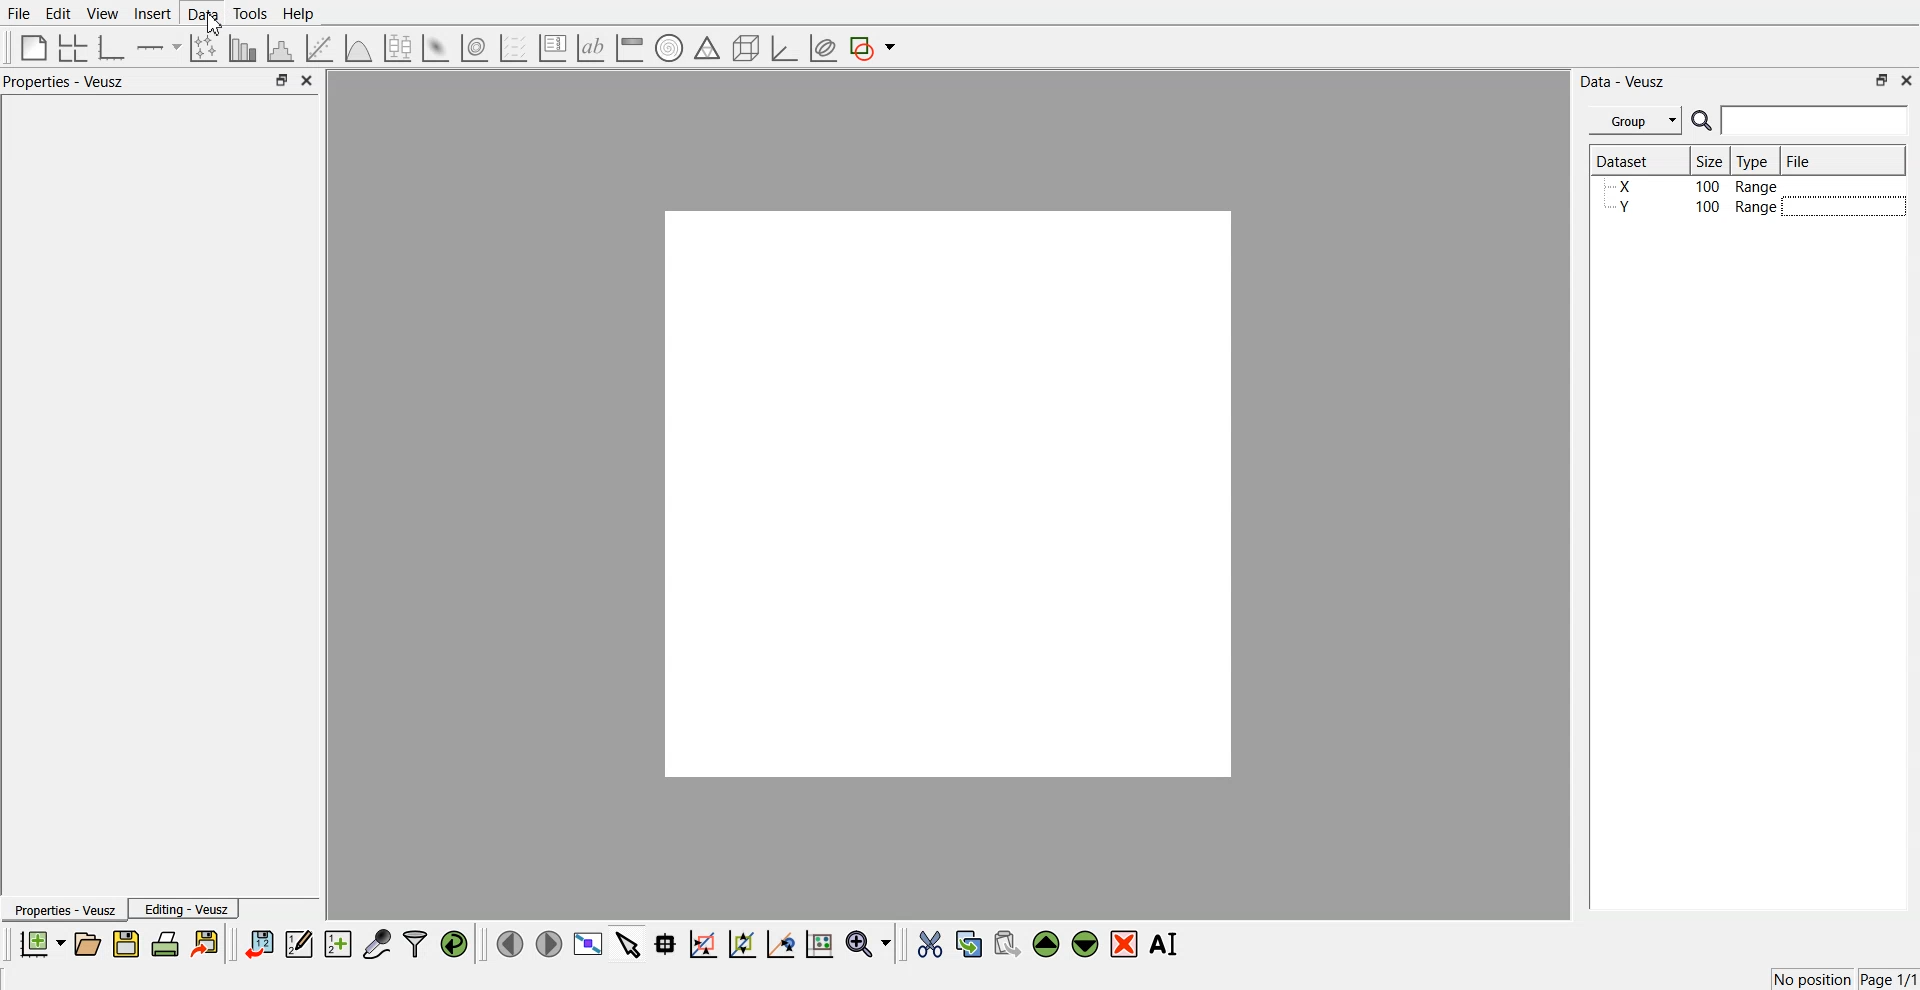 The width and height of the screenshot is (1920, 990). I want to click on View plot full screen, so click(589, 943).